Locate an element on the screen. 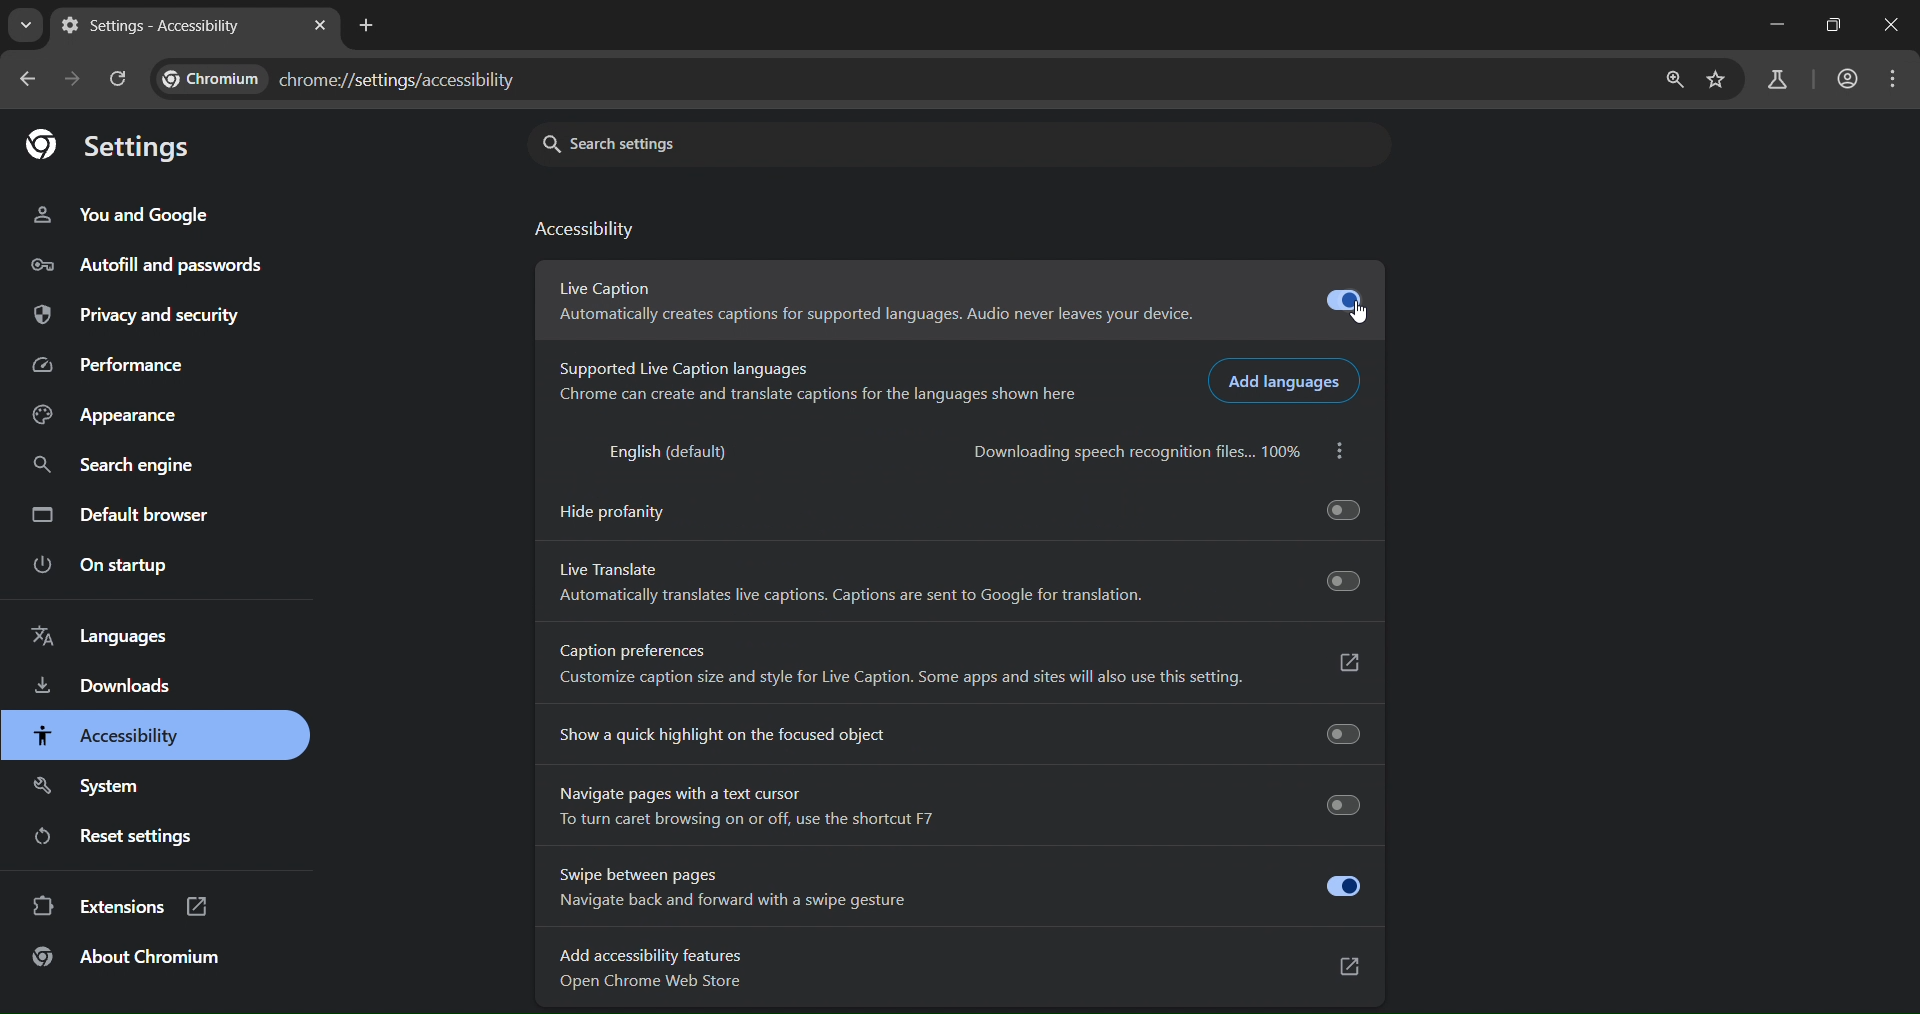 The image size is (1920, 1014). languages is located at coordinates (101, 638).